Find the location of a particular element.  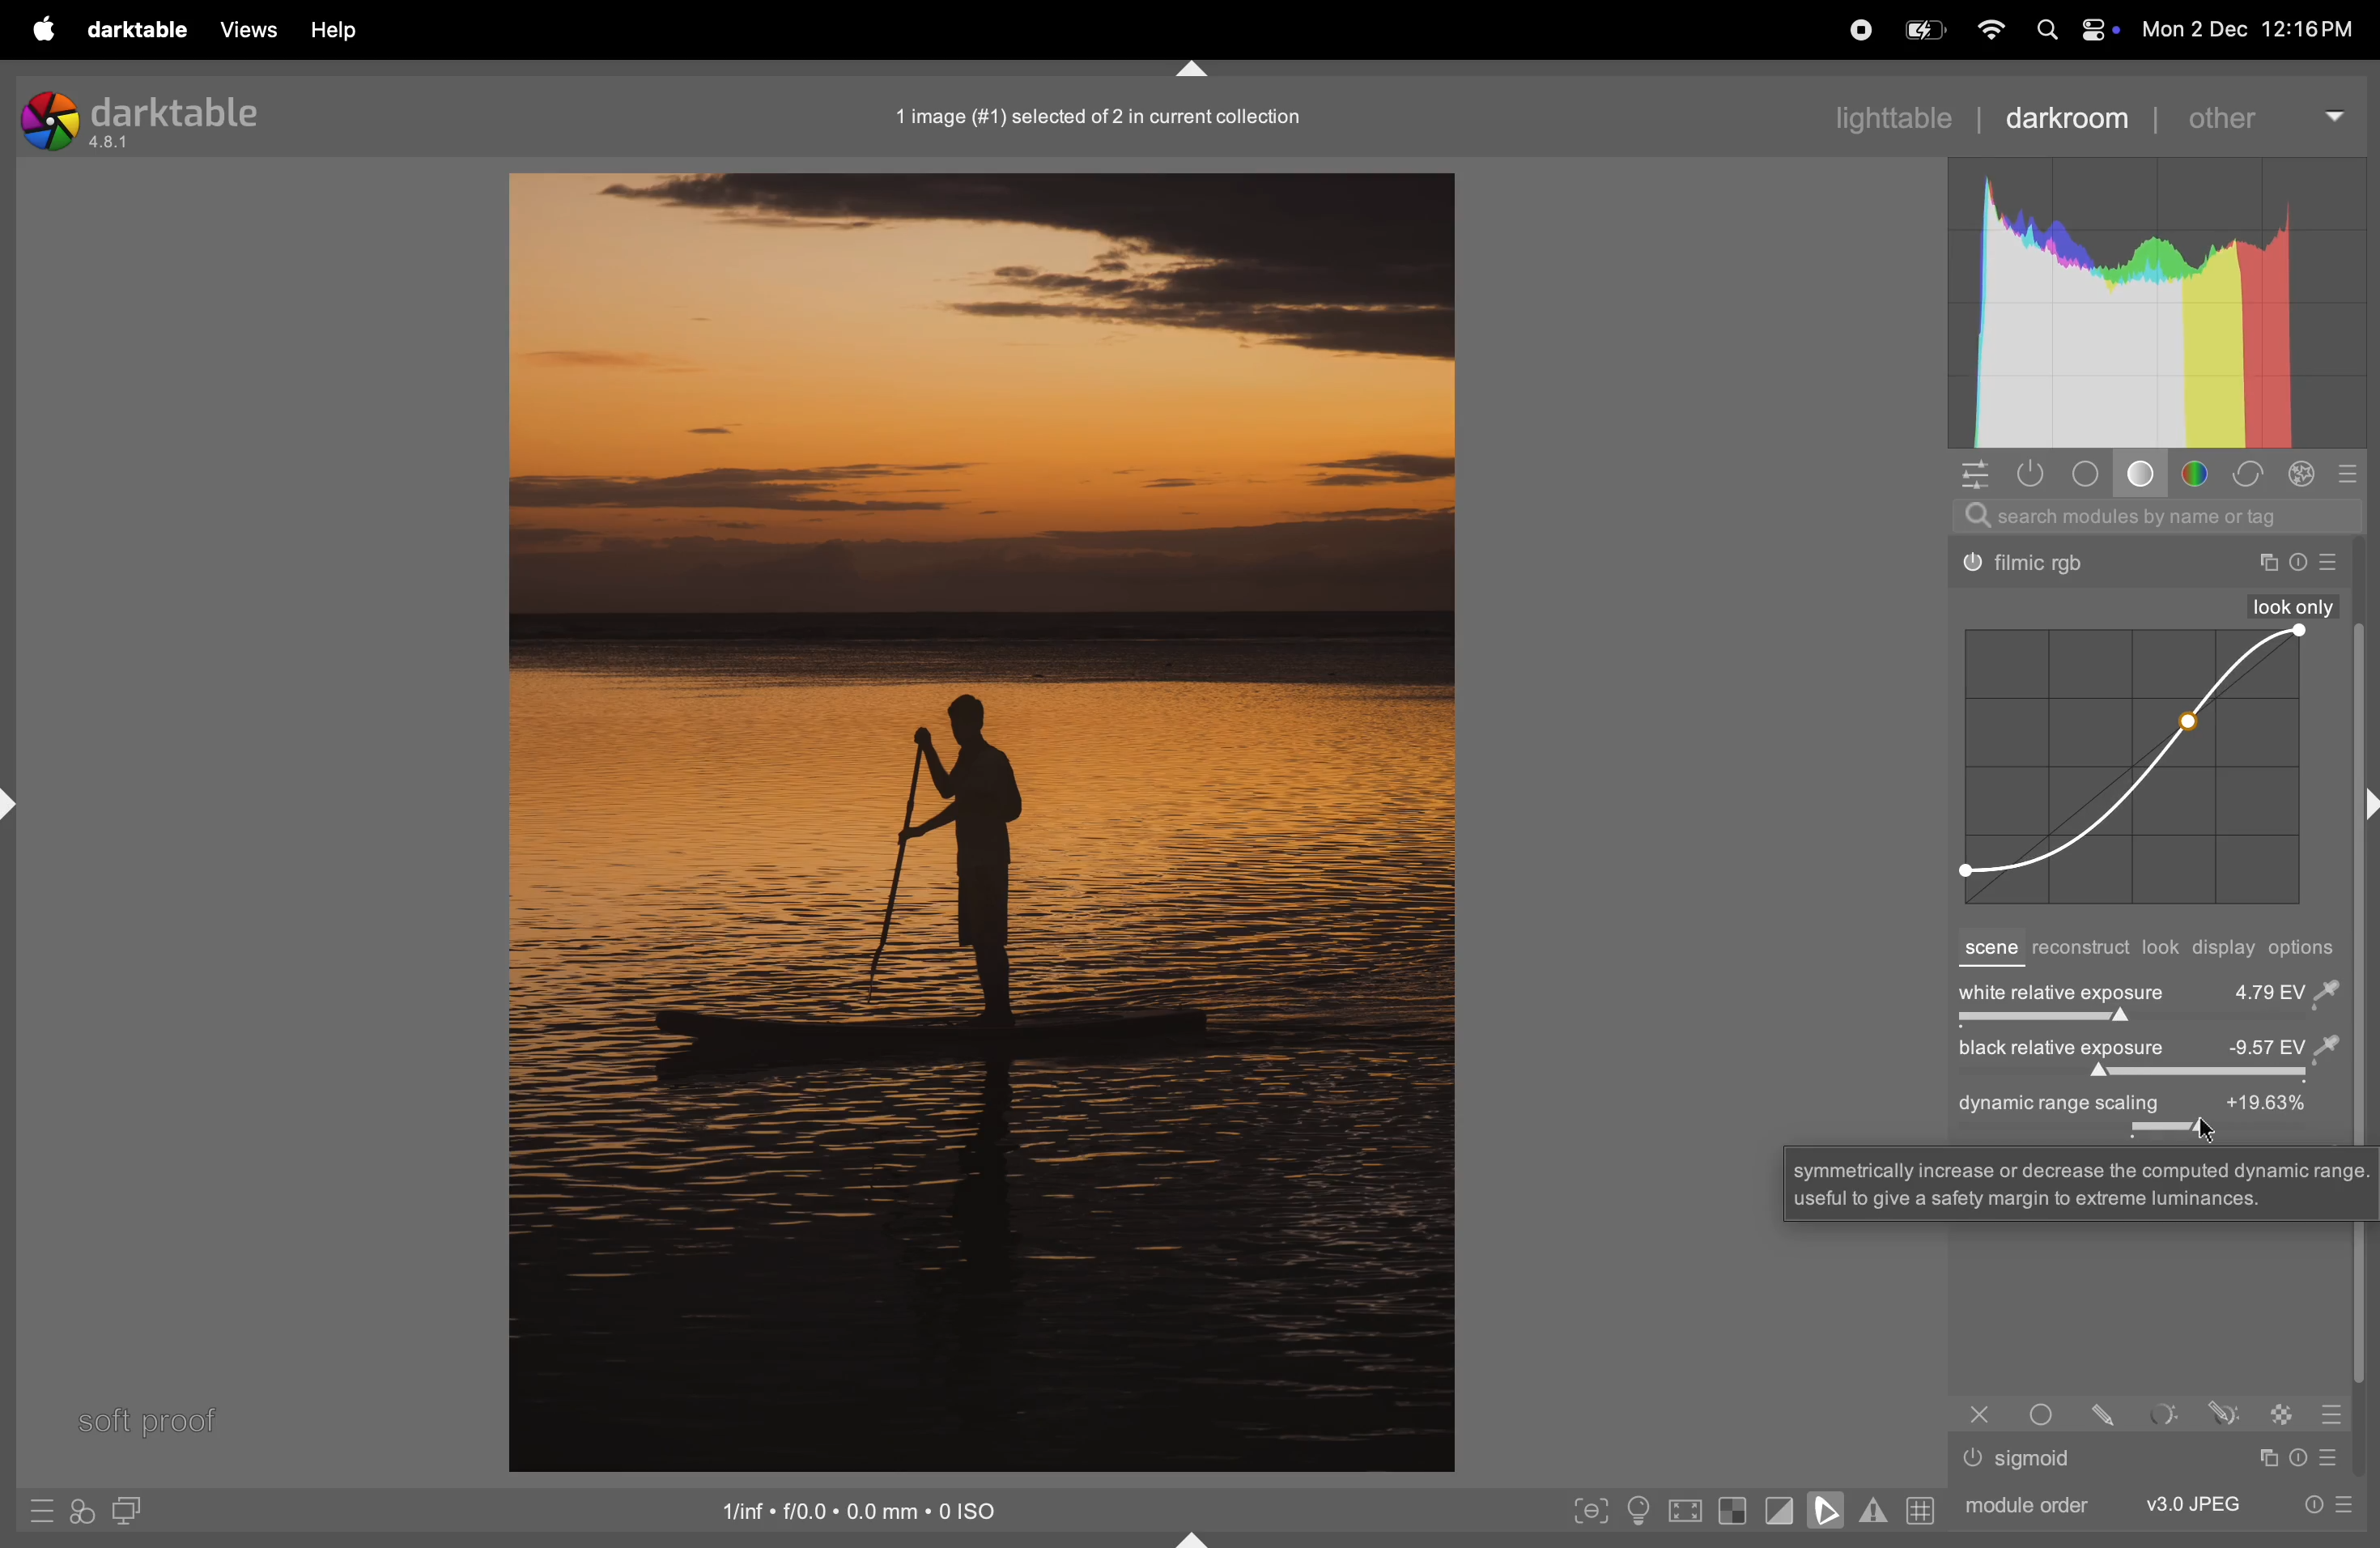

 is located at coordinates (2265, 1458).